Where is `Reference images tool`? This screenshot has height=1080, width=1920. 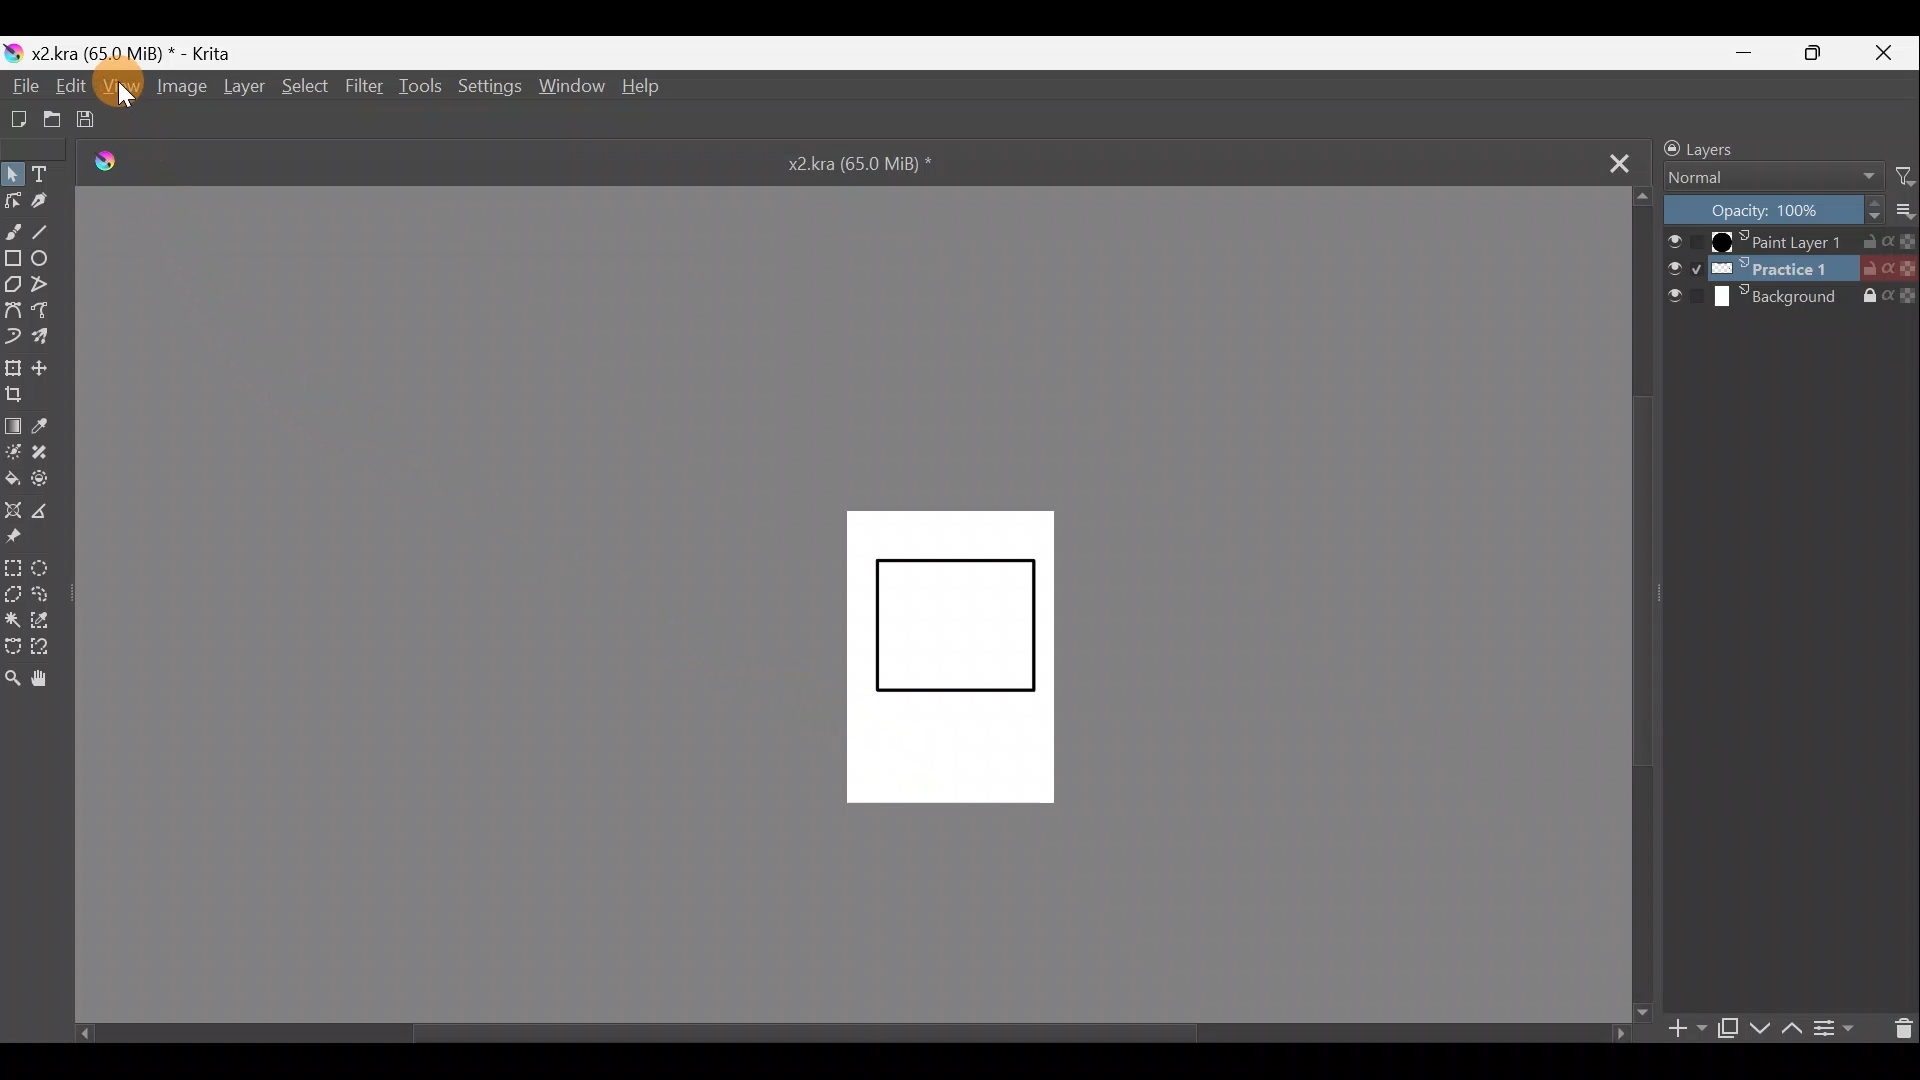 Reference images tool is located at coordinates (23, 537).